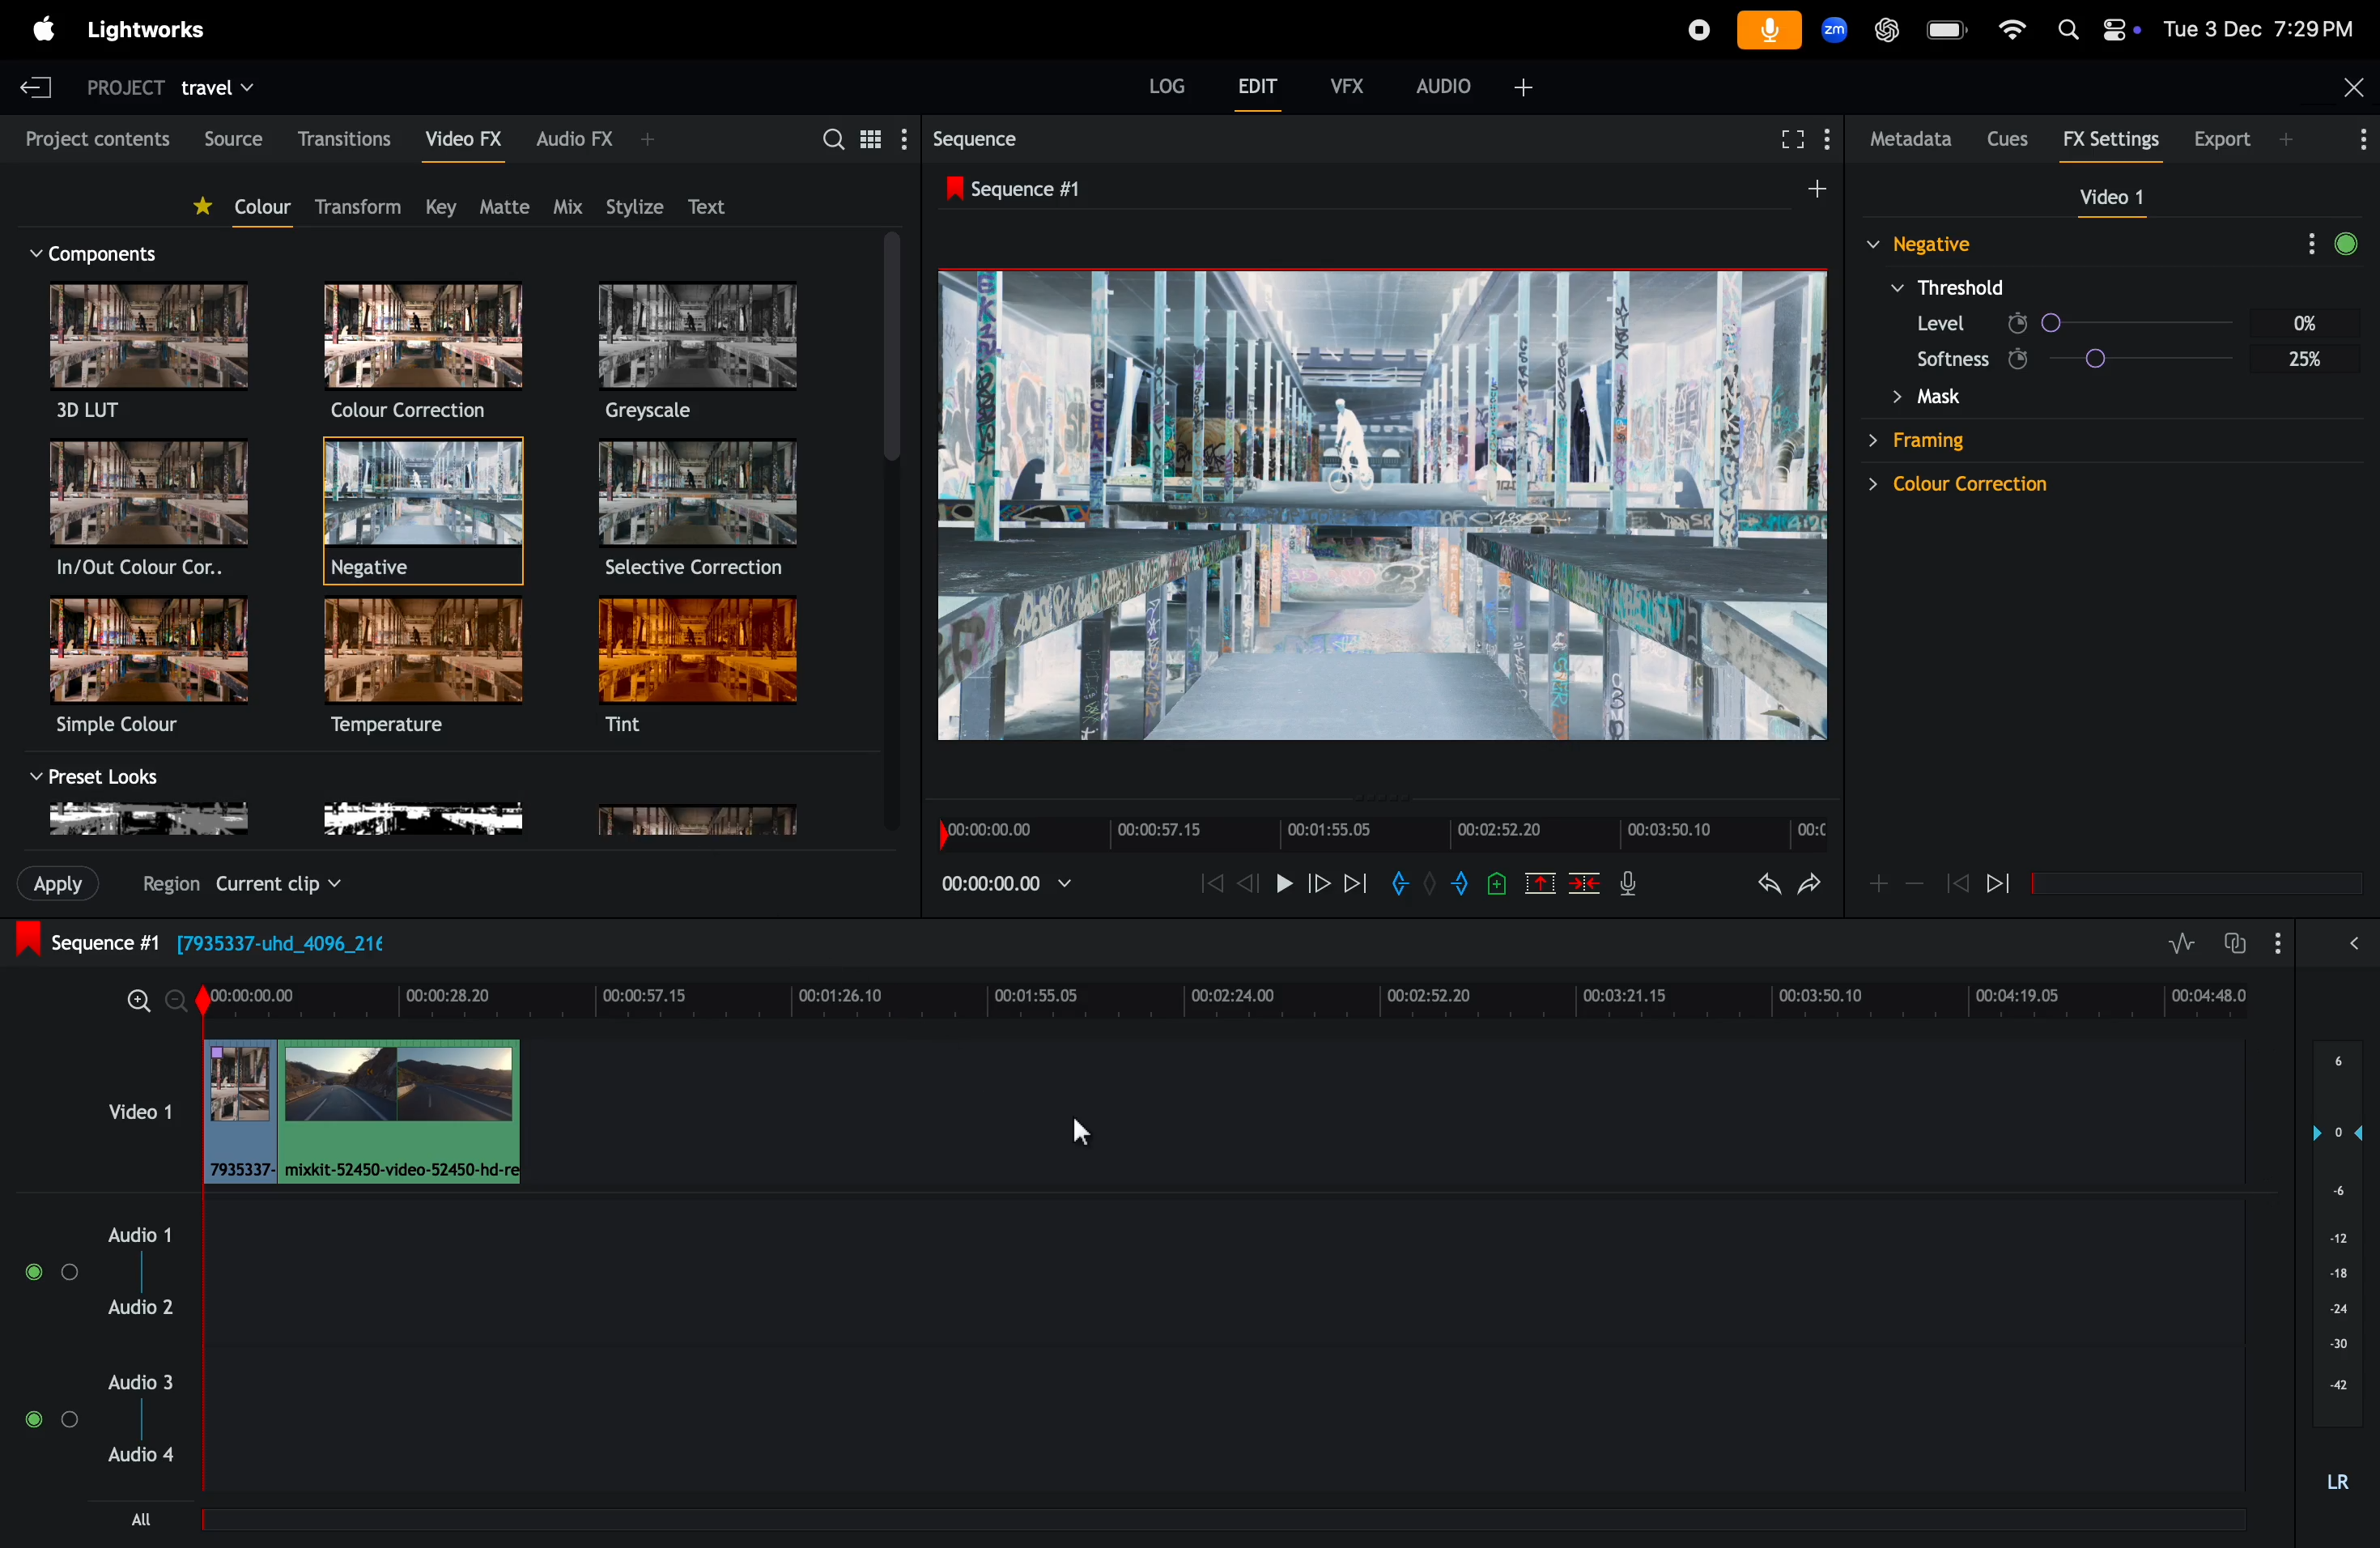  Describe the element at coordinates (2126, 323) in the screenshot. I see `` at that location.